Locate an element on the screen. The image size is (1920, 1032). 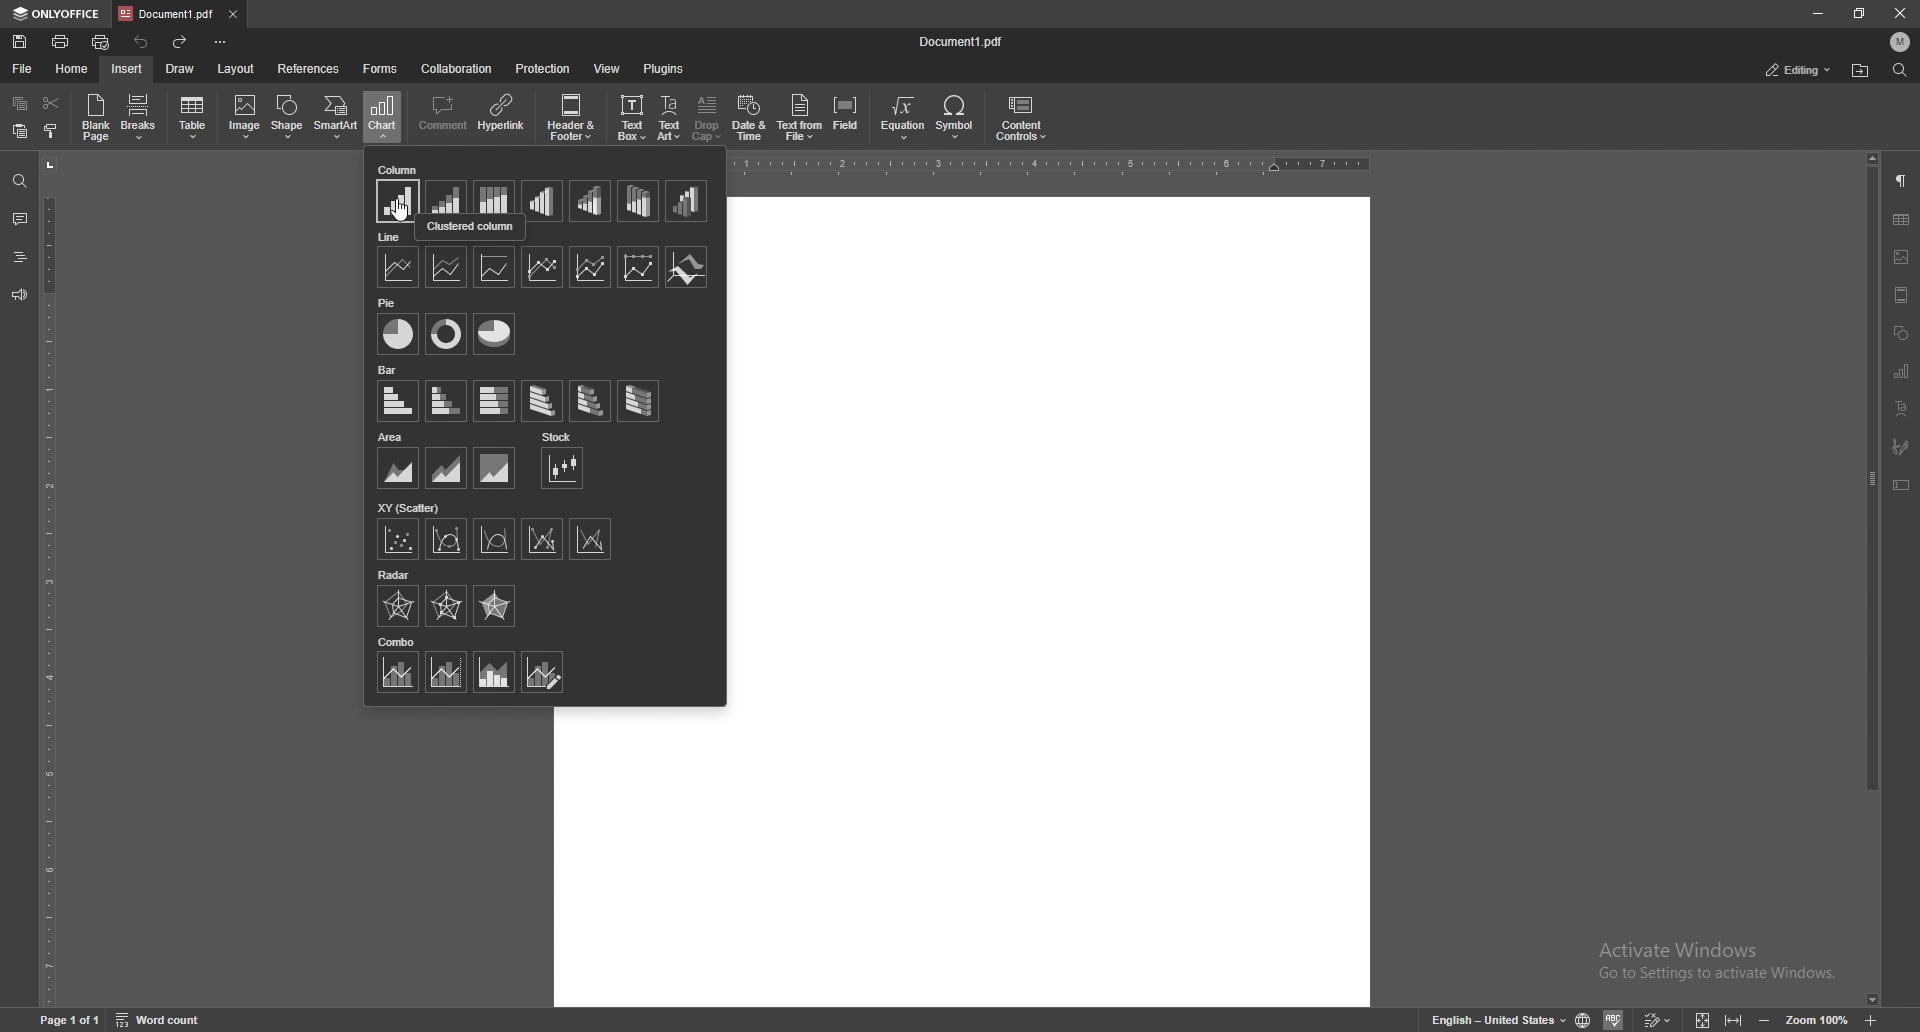
print is located at coordinates (62, 42).